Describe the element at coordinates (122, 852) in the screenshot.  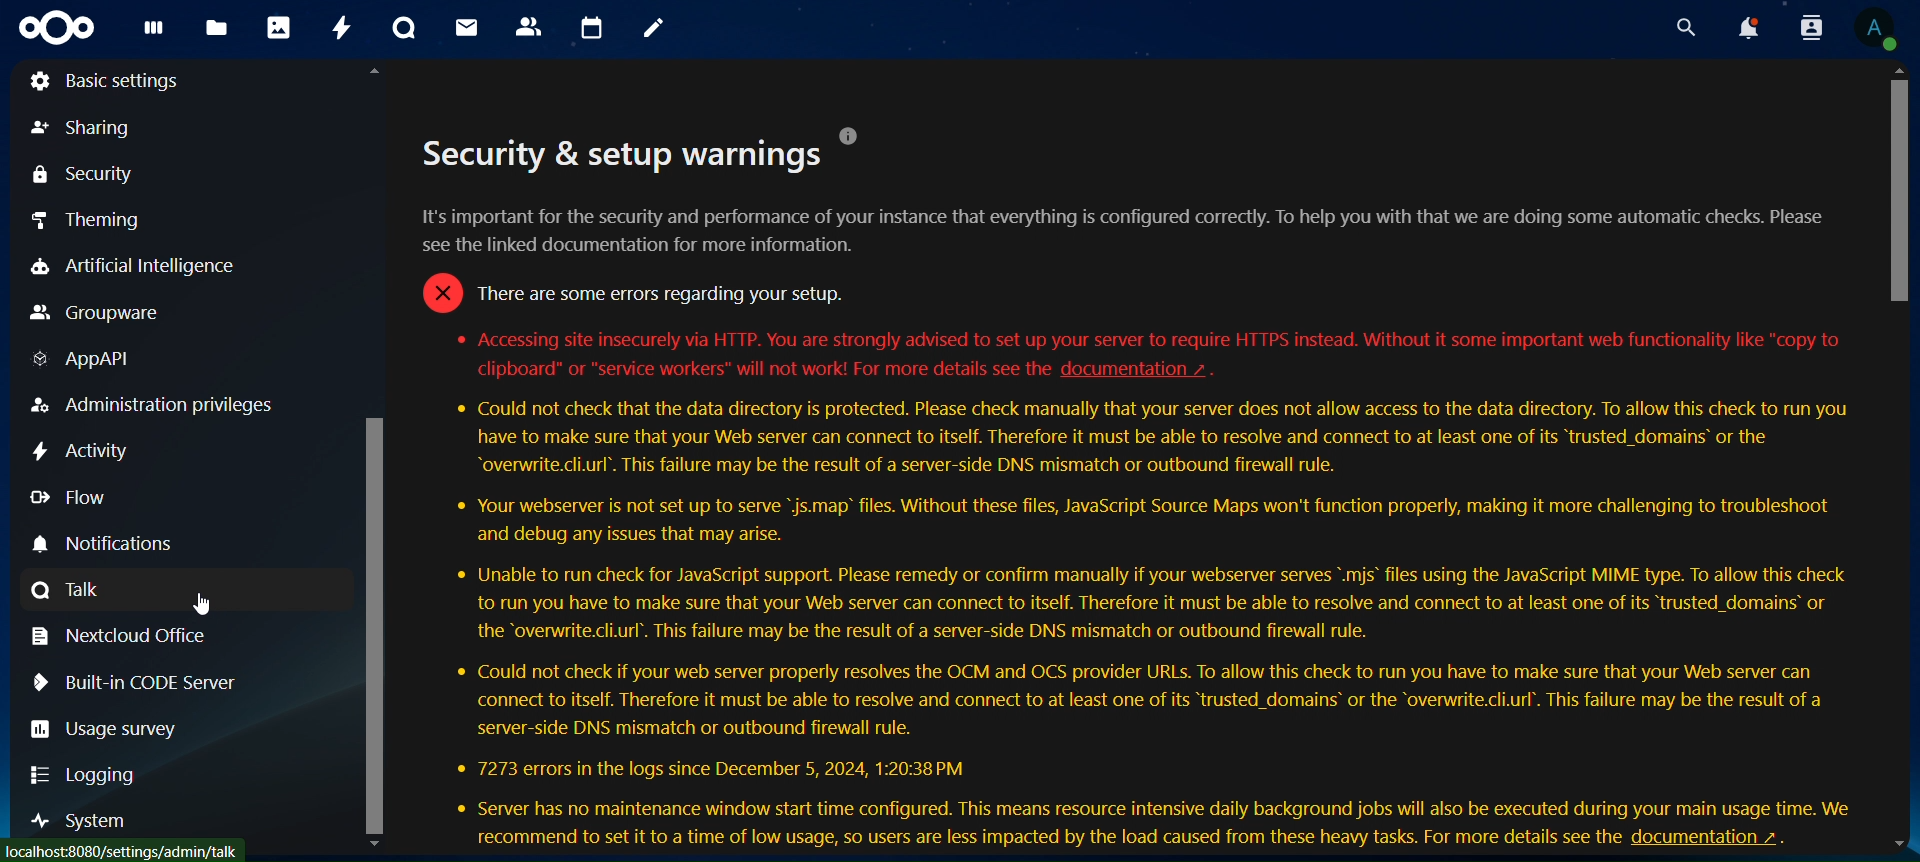
I see `loca/host/settings/admin/tmk` at that location.